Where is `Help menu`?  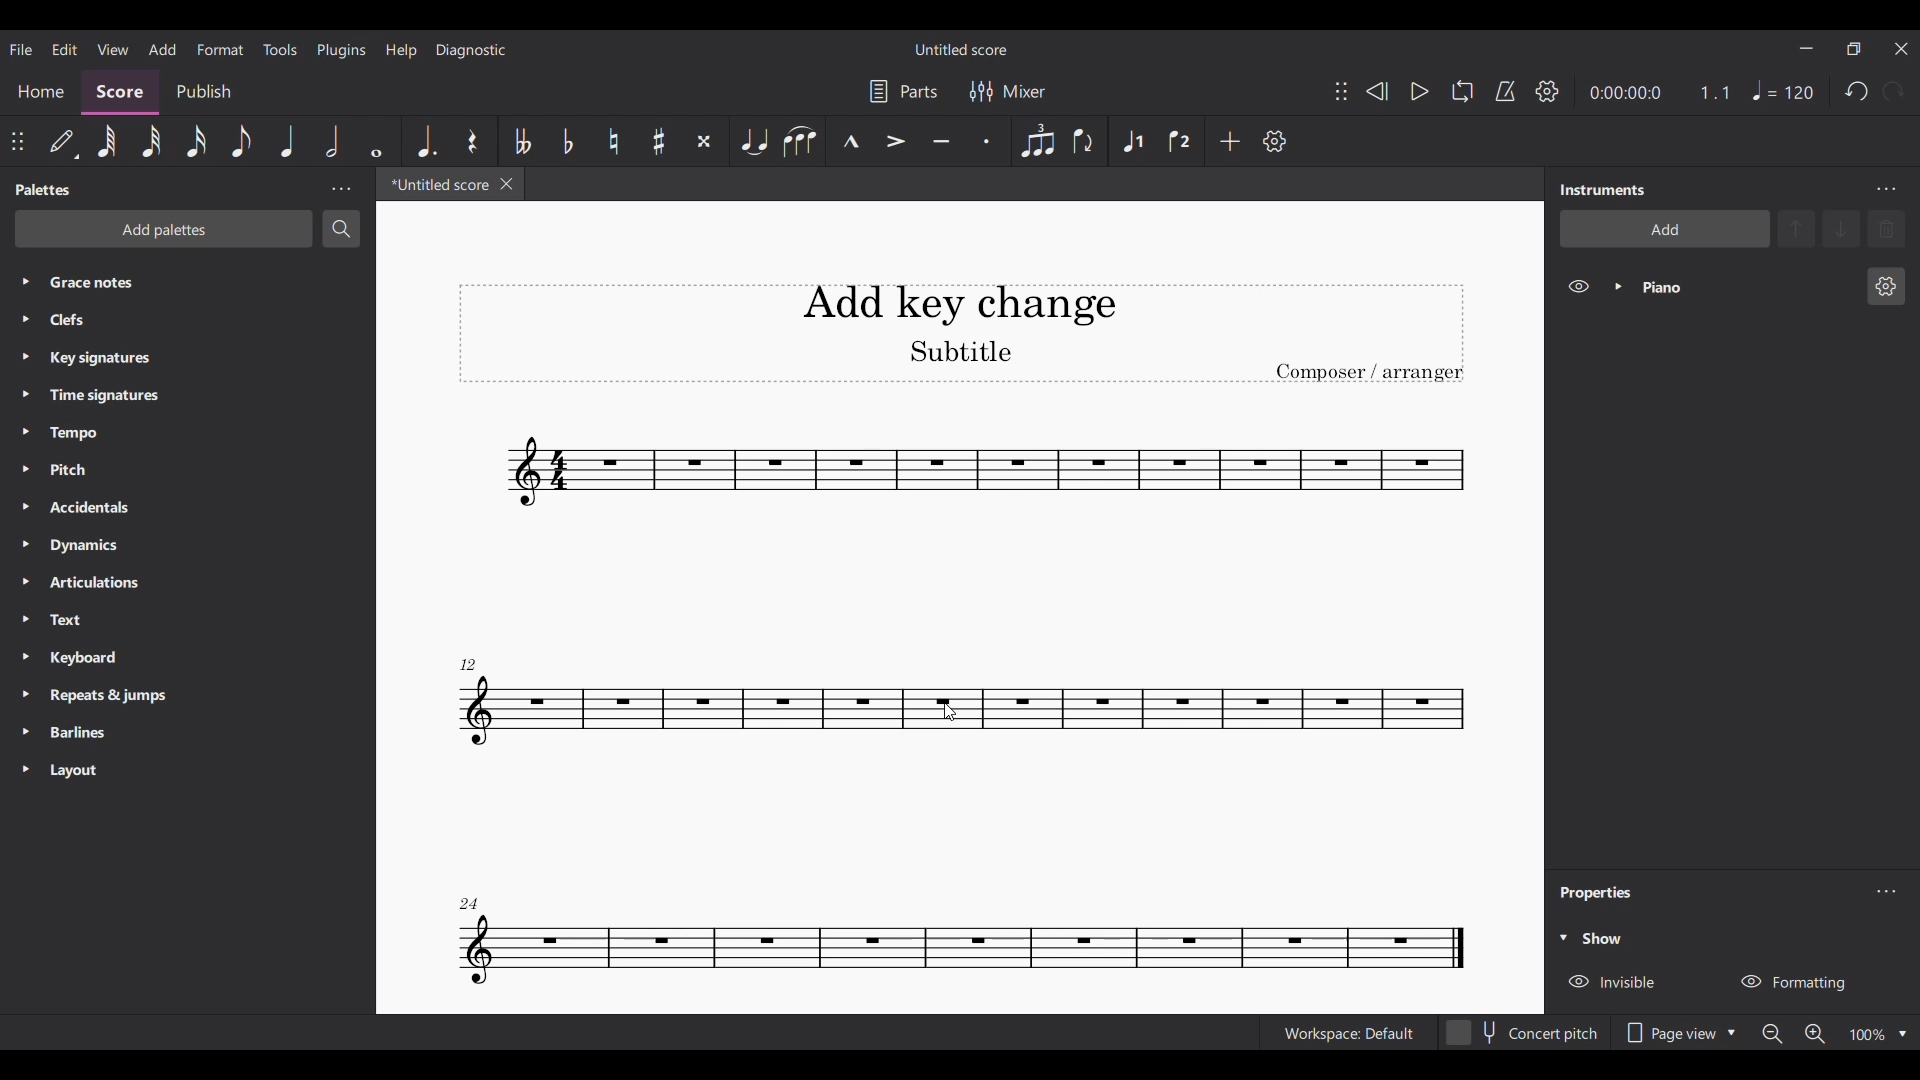 Help menu is located at coordinates (401, 49).